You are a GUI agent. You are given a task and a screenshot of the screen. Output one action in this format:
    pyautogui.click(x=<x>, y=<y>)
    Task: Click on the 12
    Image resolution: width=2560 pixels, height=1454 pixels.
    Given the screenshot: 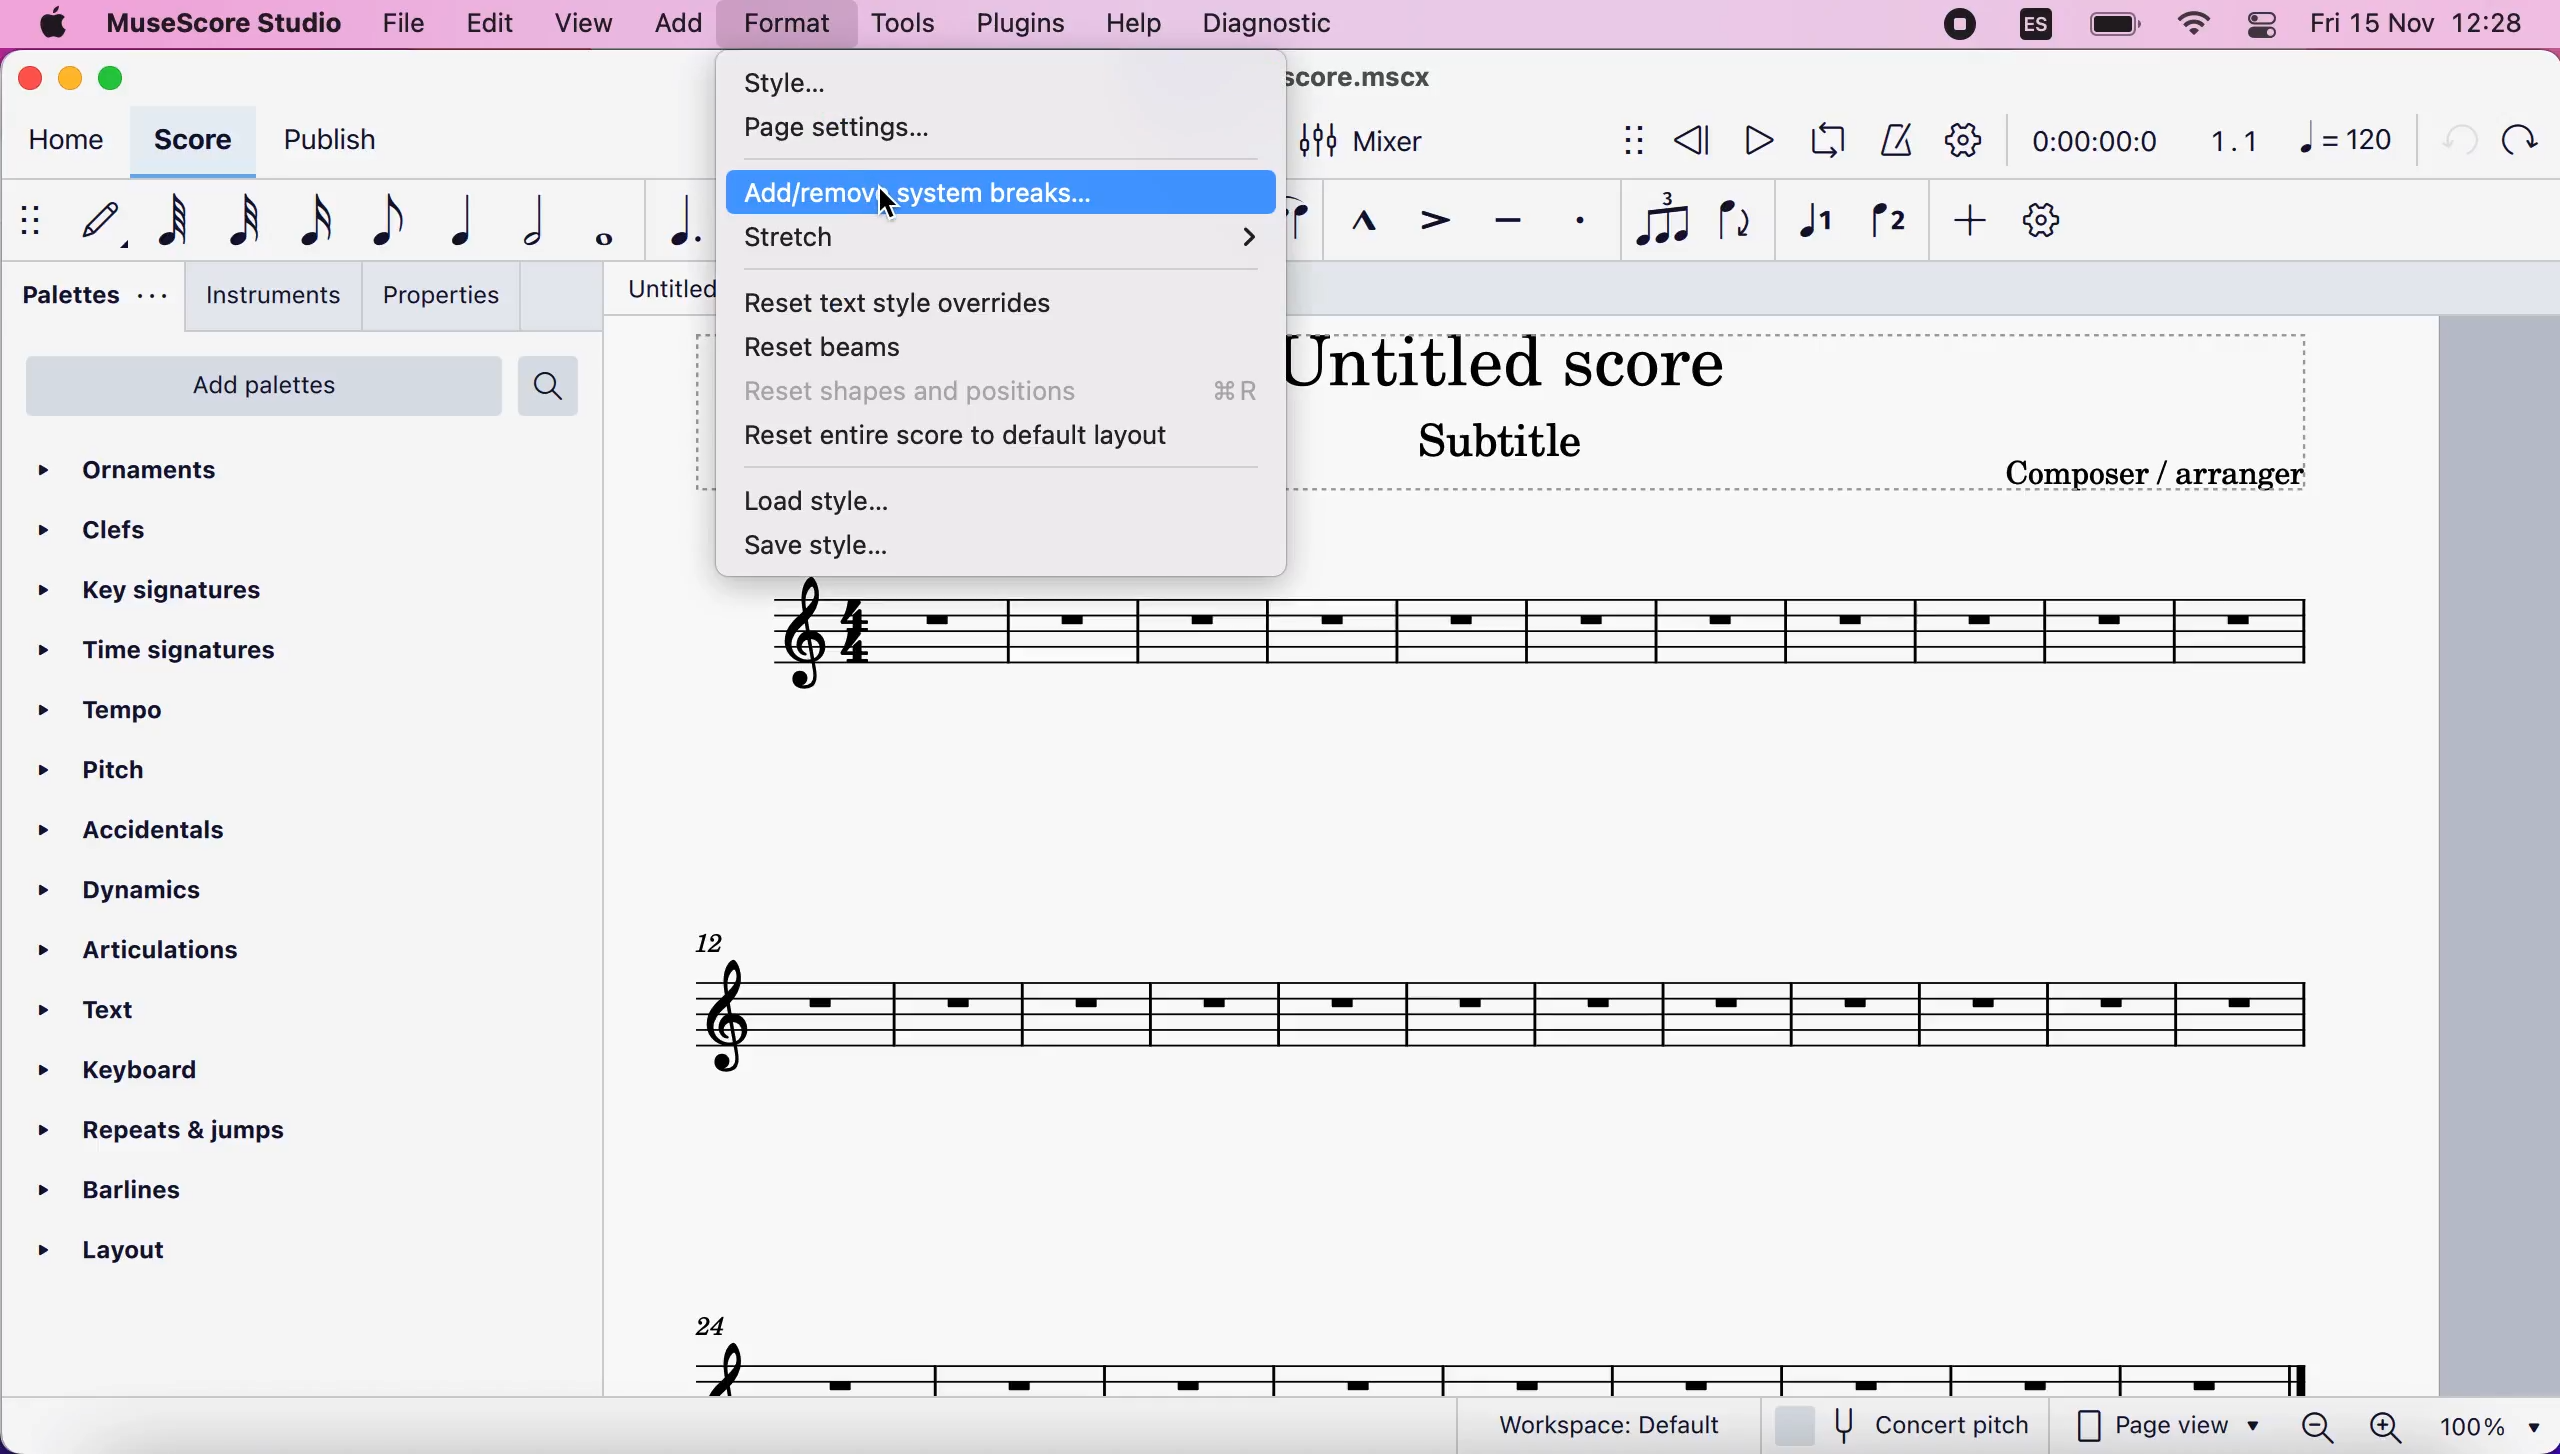 What is the action you would take?
    pyautogui.click(x=714, y=939)
    